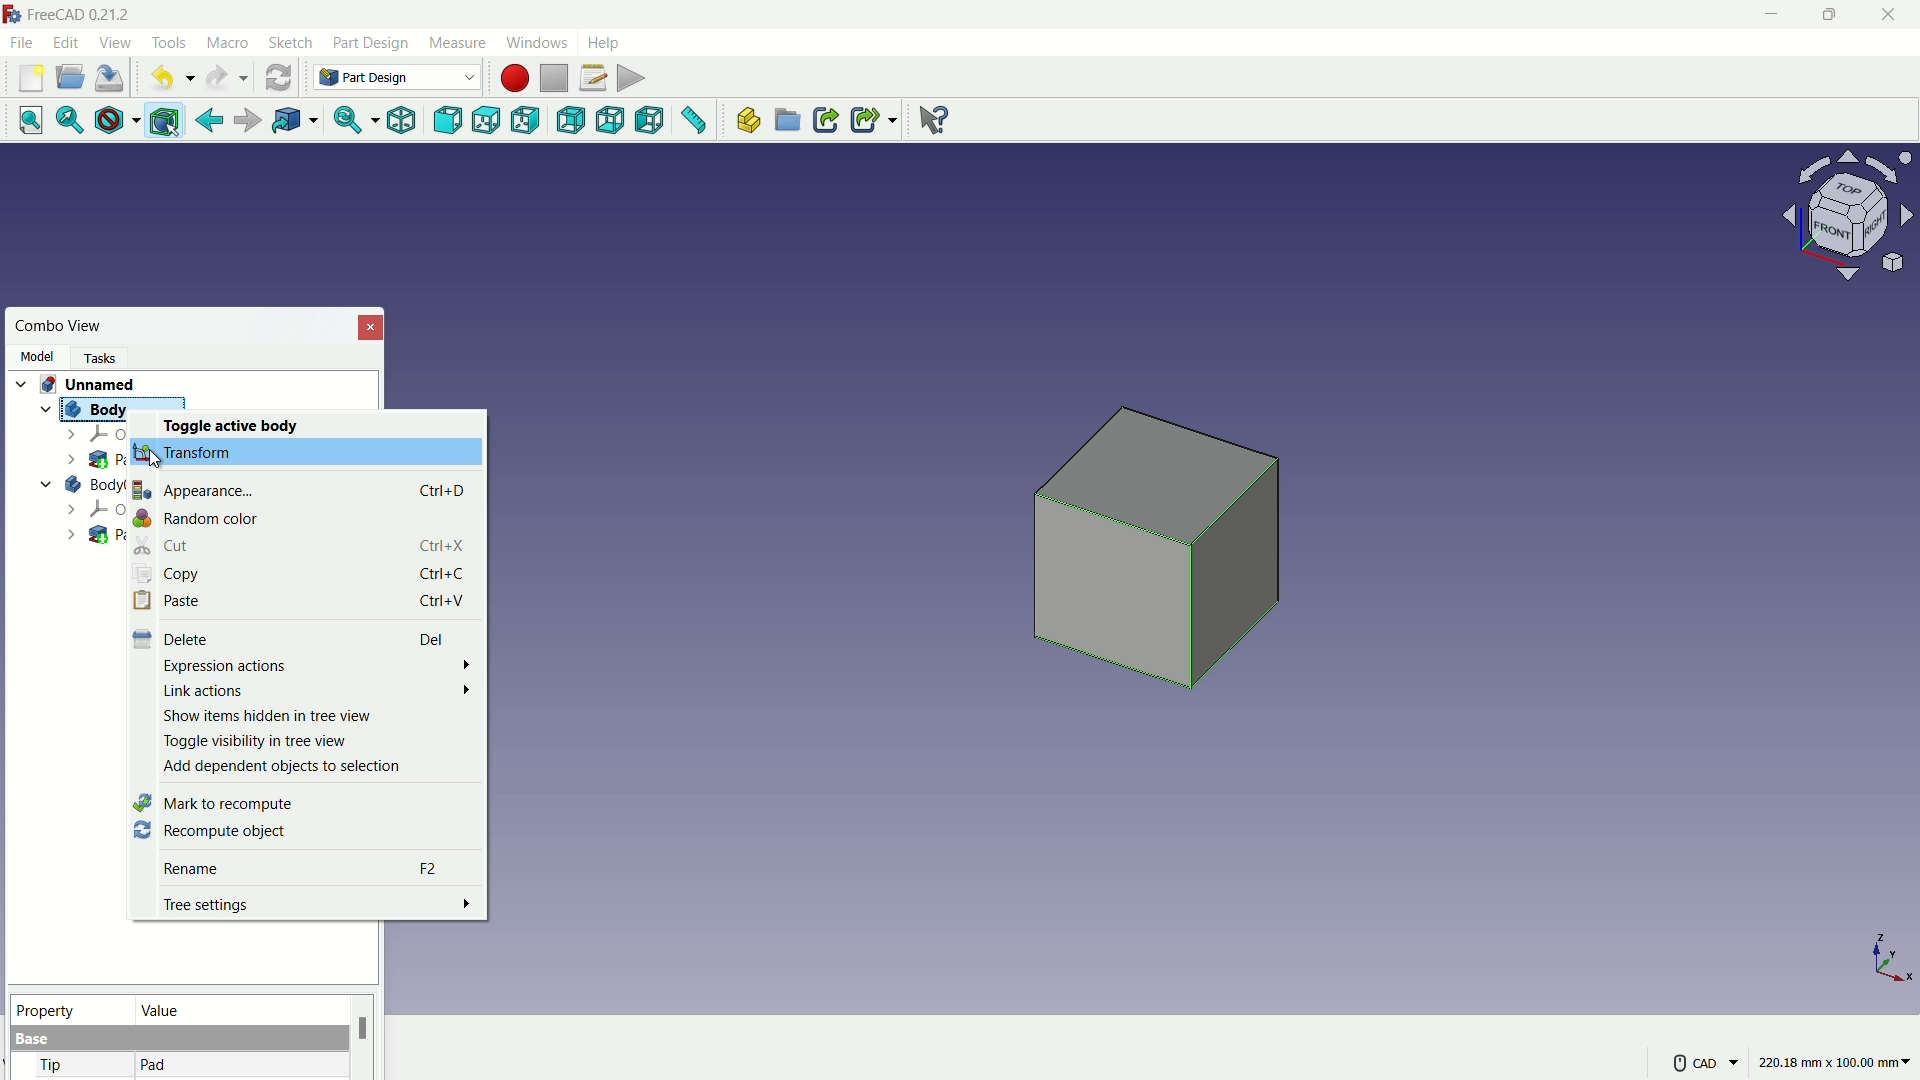 The image size is (1920, 1080). Describe the element at coordinates (874, 120) in the screenshot. I see `make sublink` at that location.